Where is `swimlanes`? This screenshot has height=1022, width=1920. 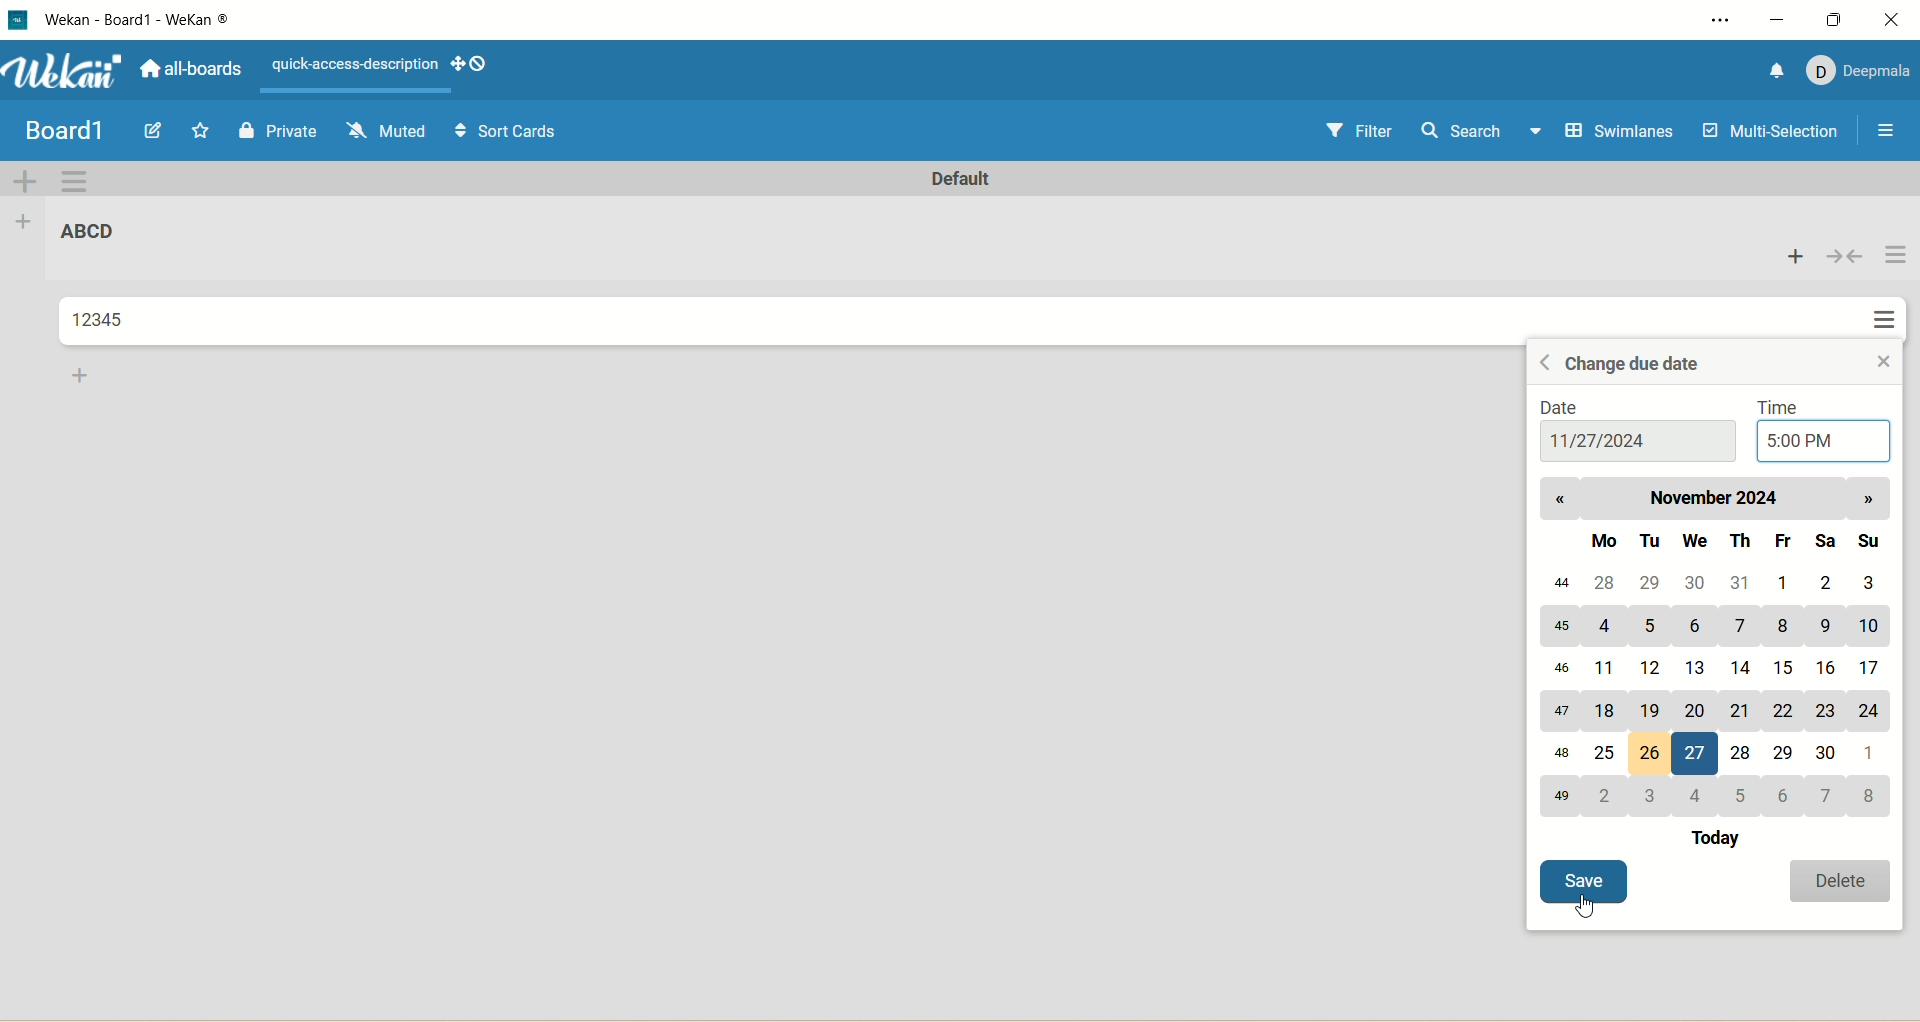
swimlanes is located at coordinates (1624, 132).